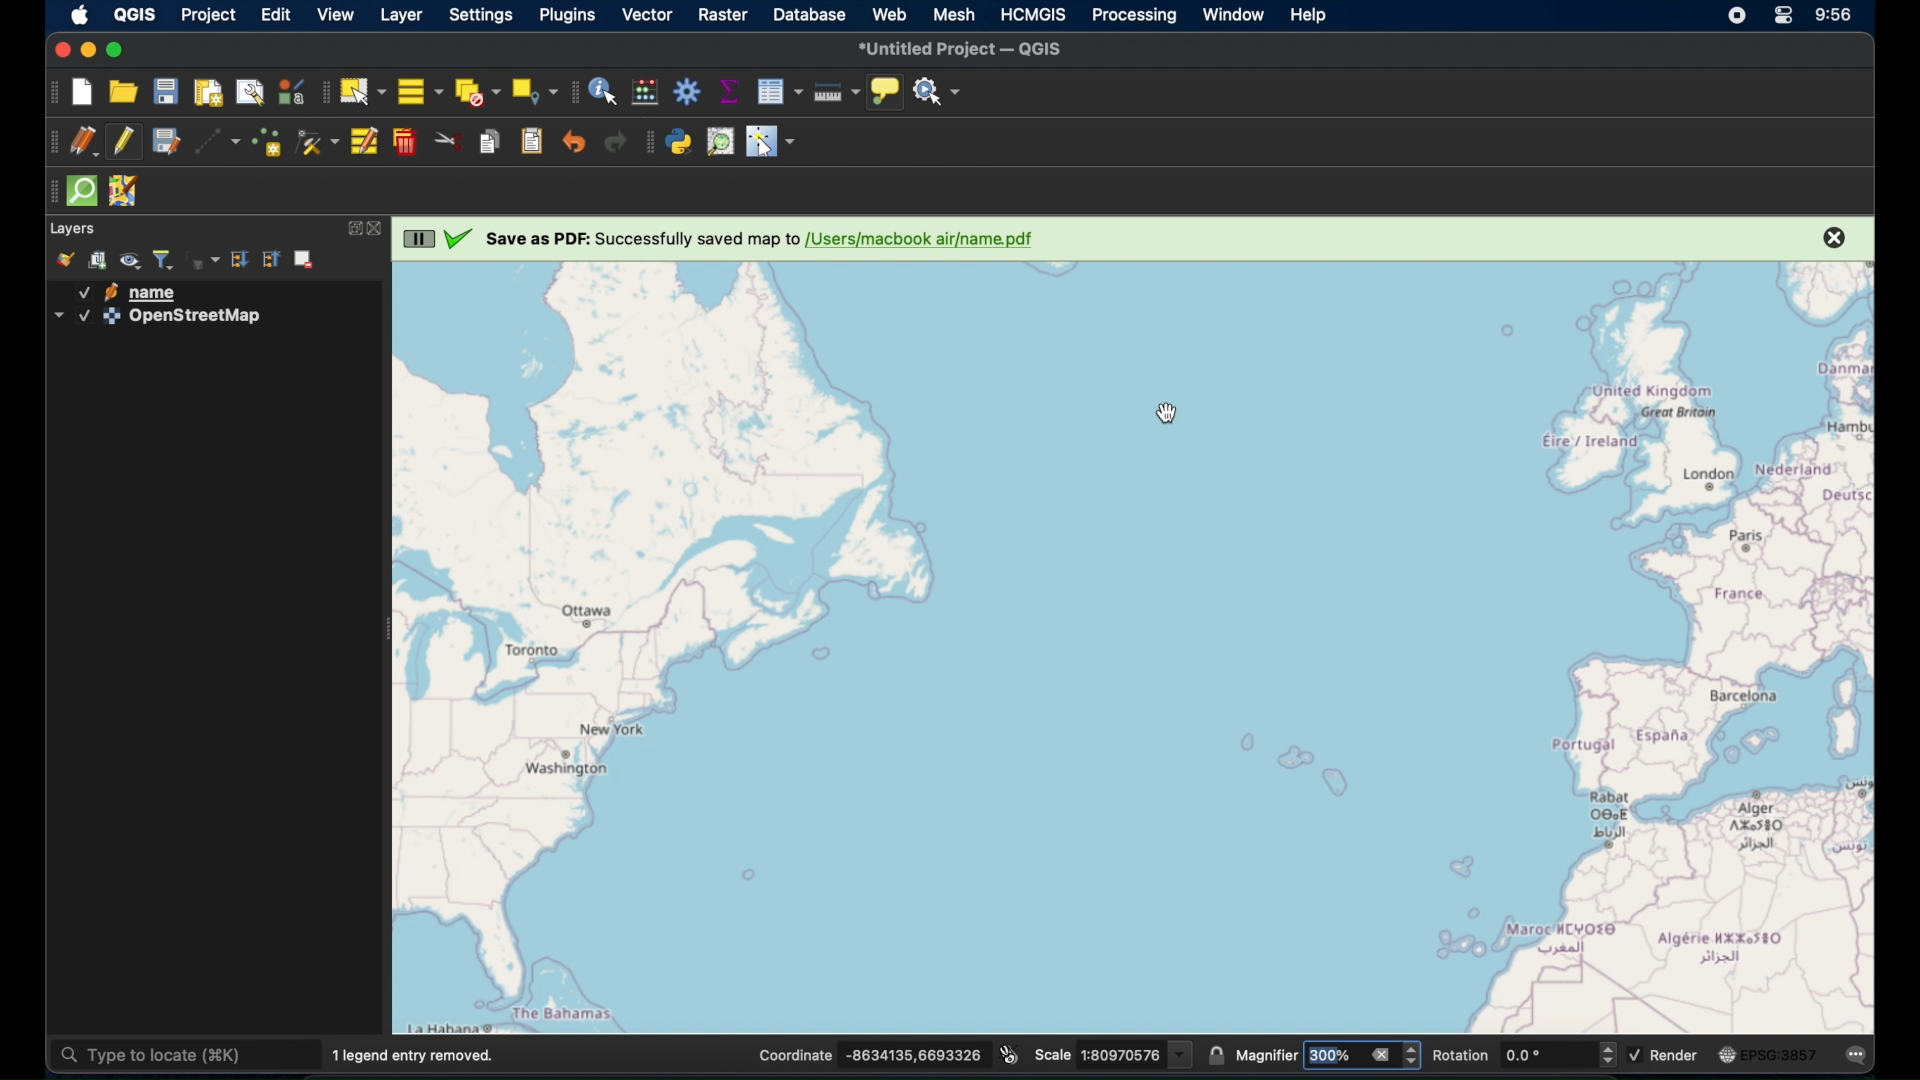 The image size is (1920, 1080). What do you see at coordinates (74, 229) in the screenshot?
I see `layer` at bounding box center [74, 229].